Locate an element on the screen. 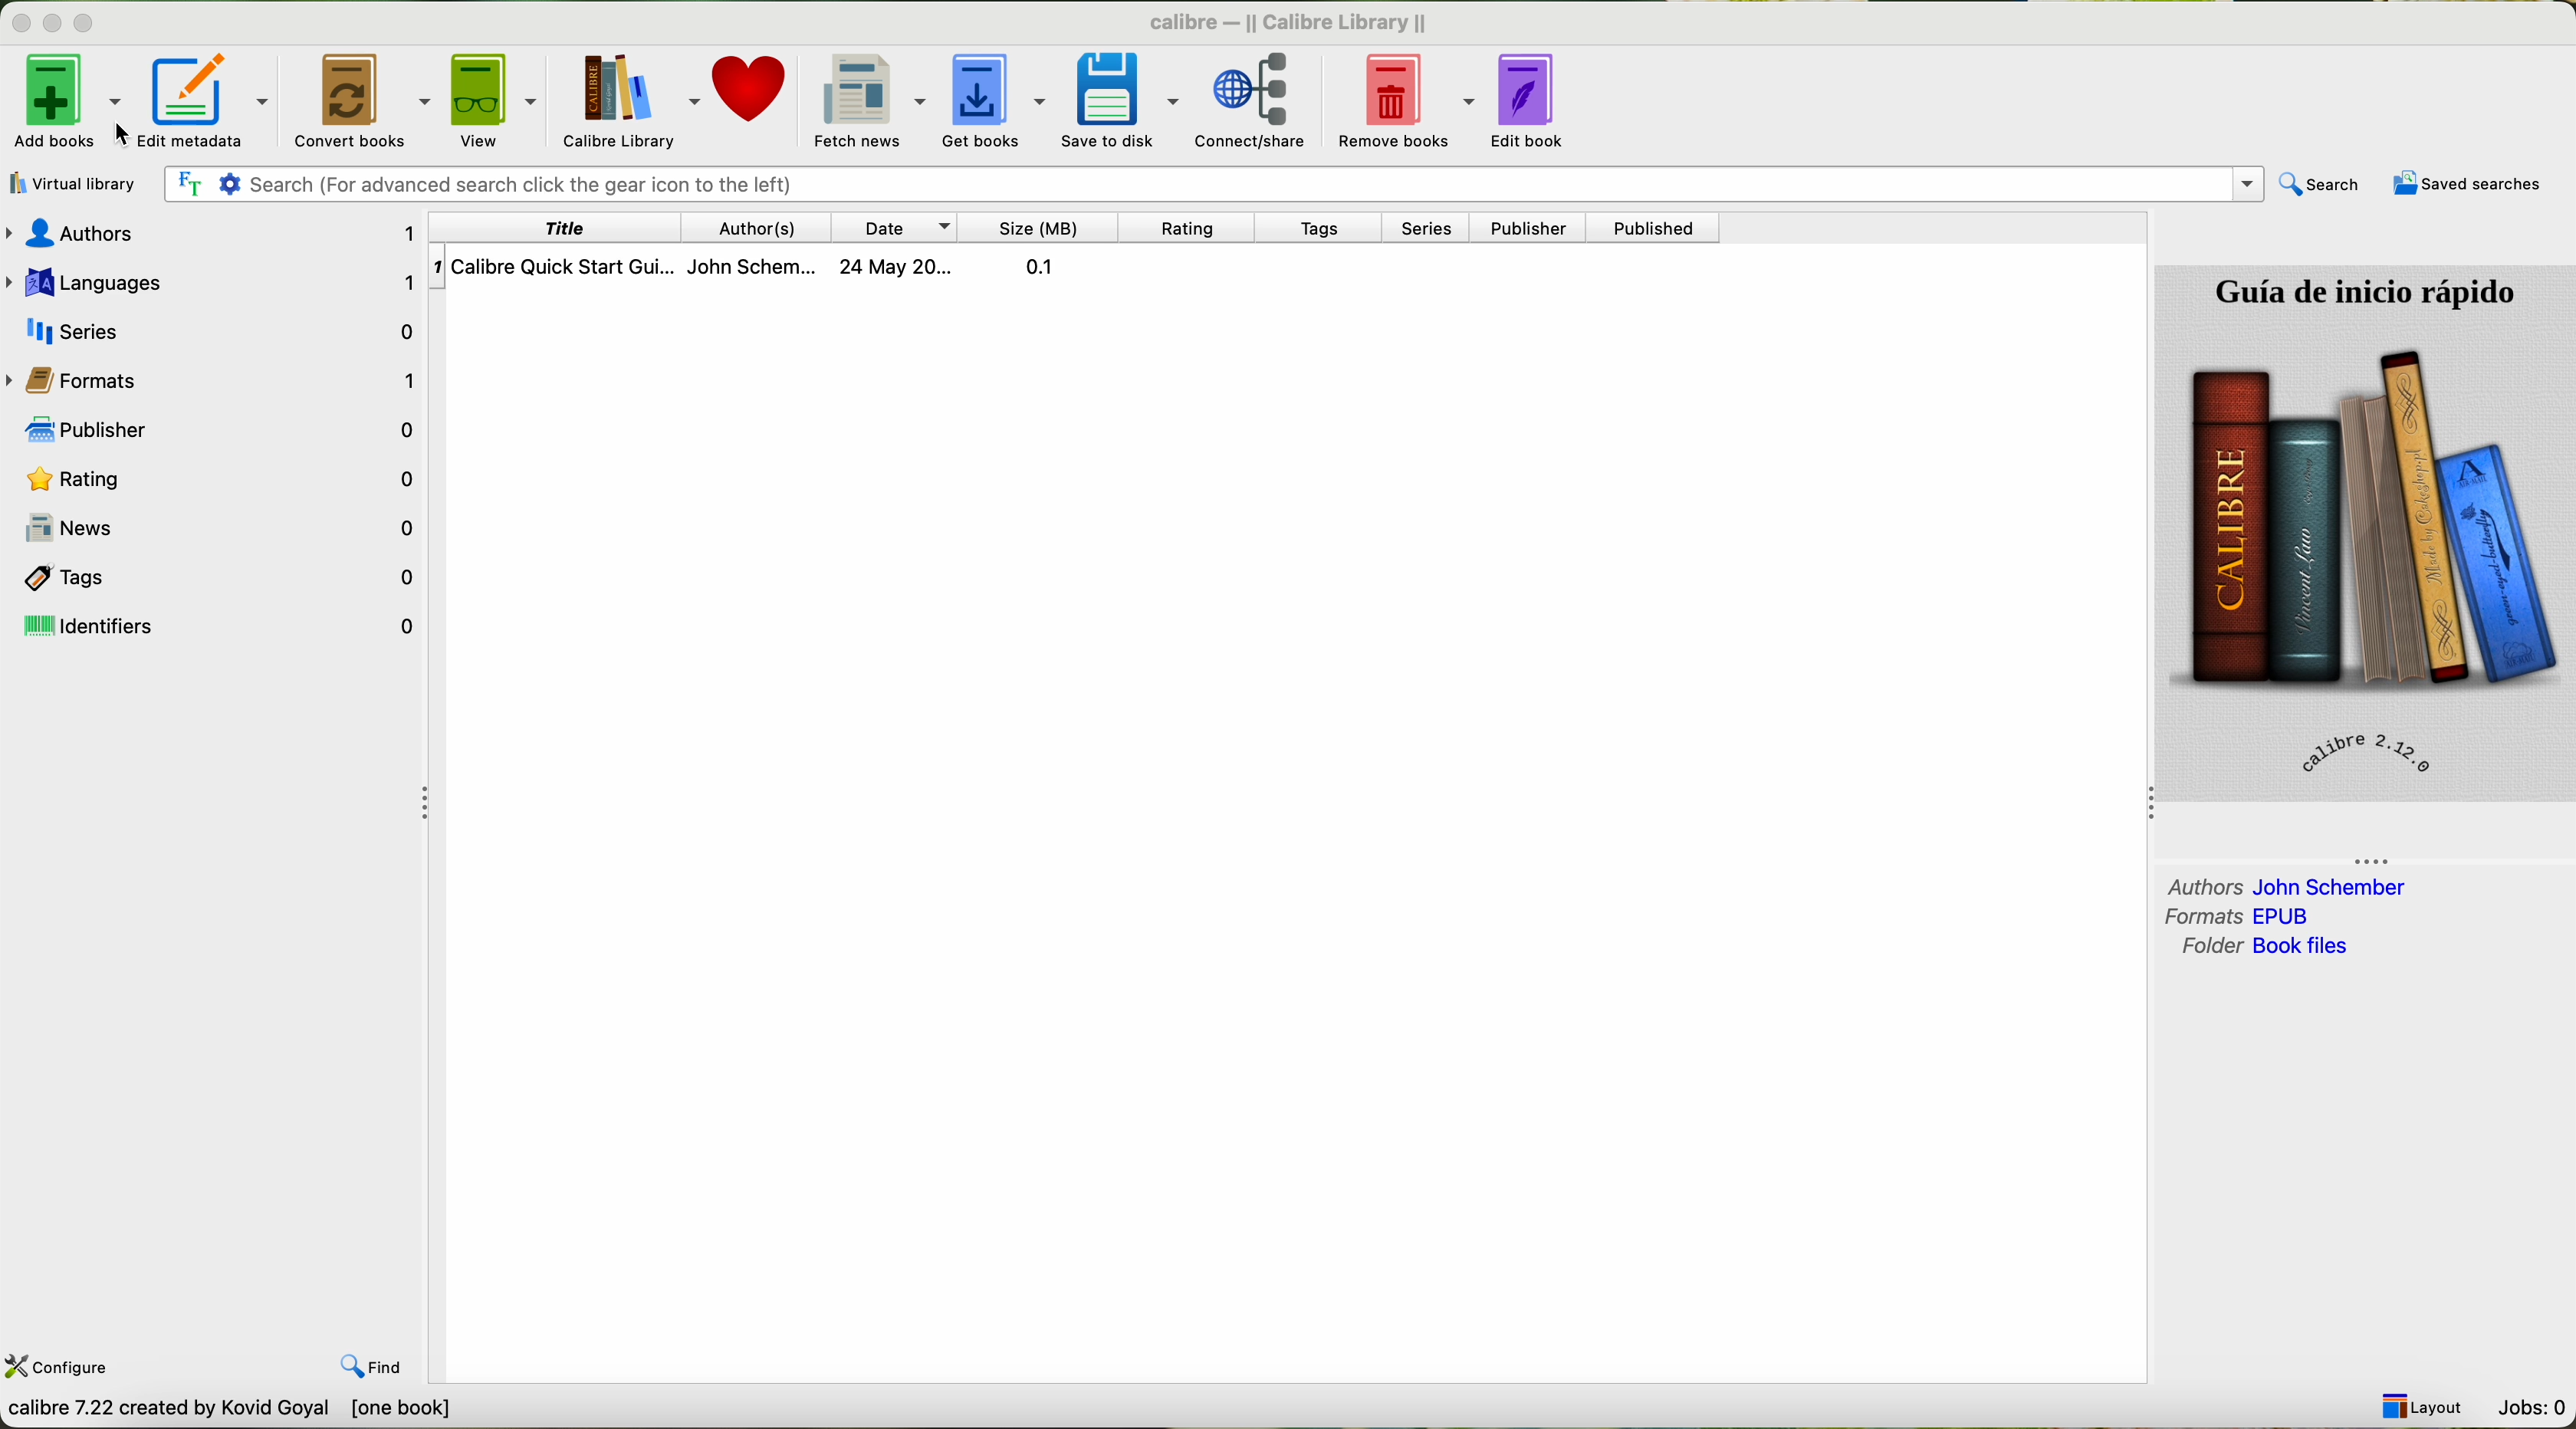  publisher is located at coordinates (1528, 227).